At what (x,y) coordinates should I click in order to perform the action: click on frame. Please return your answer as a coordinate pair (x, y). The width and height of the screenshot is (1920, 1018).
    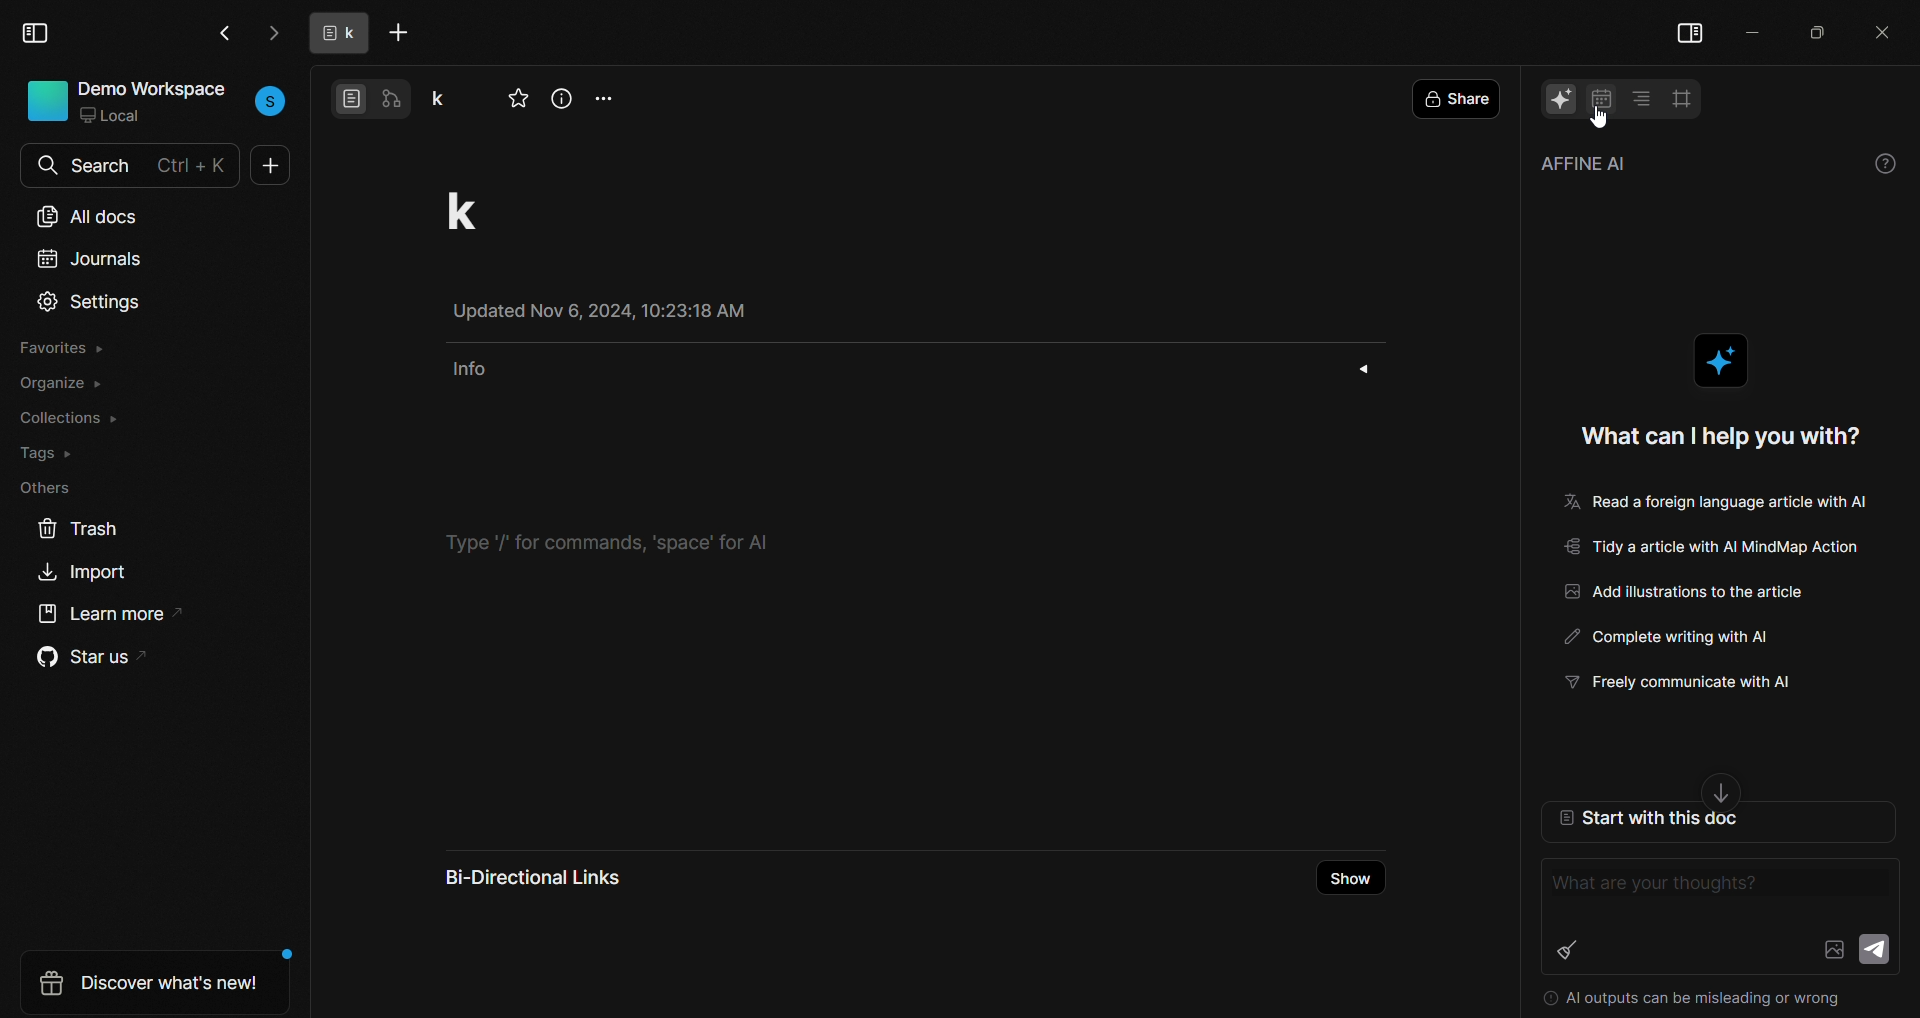
    Looking at the image, I should click on (1684, 99).